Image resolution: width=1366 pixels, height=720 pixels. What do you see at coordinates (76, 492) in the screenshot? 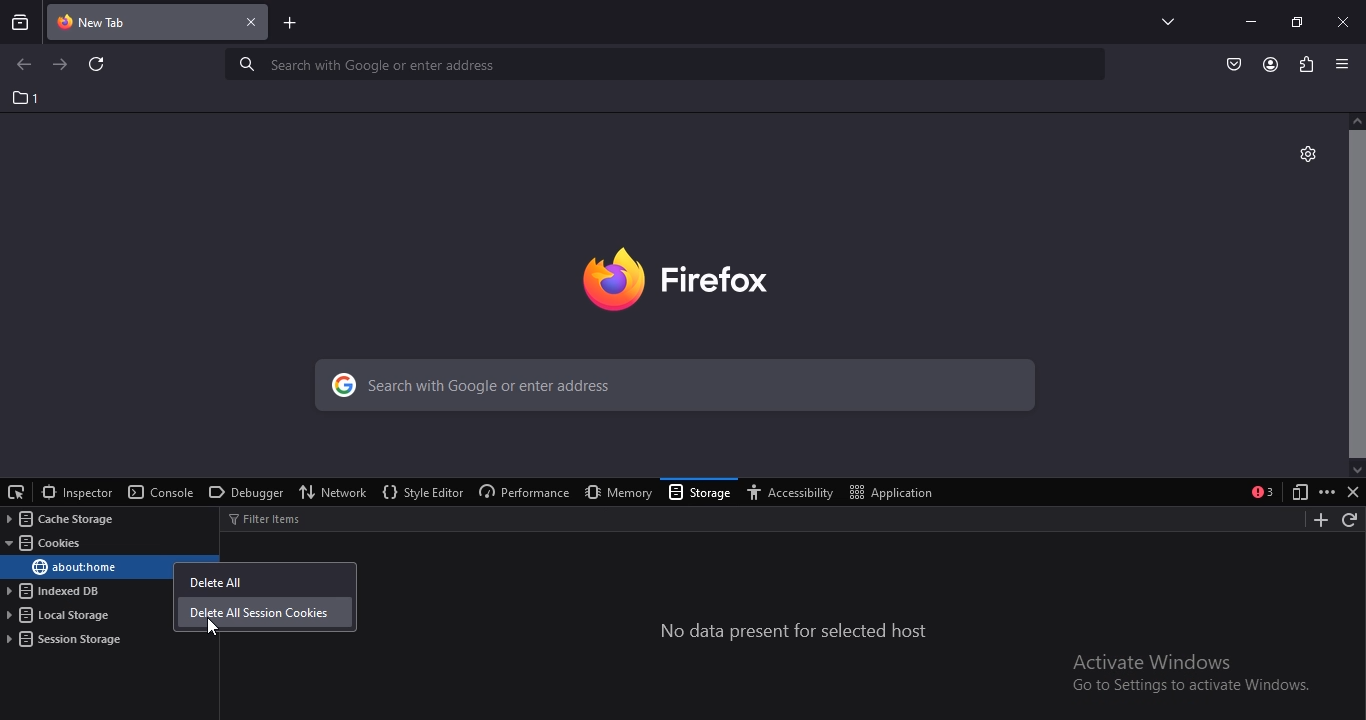
I see `inspector` at bounding box center [76, 492].